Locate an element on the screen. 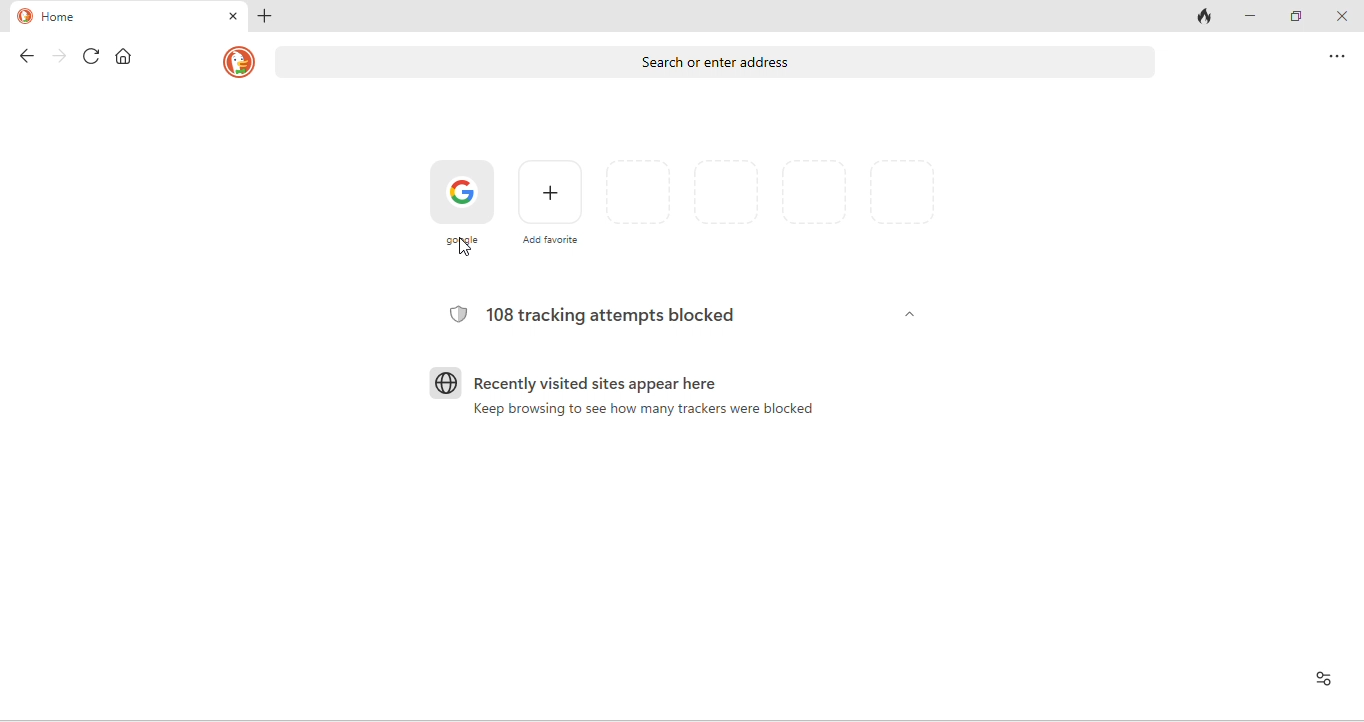 The width and height of the screenshot is (1364, 722). minimize is located at coordinates (1248, 16).